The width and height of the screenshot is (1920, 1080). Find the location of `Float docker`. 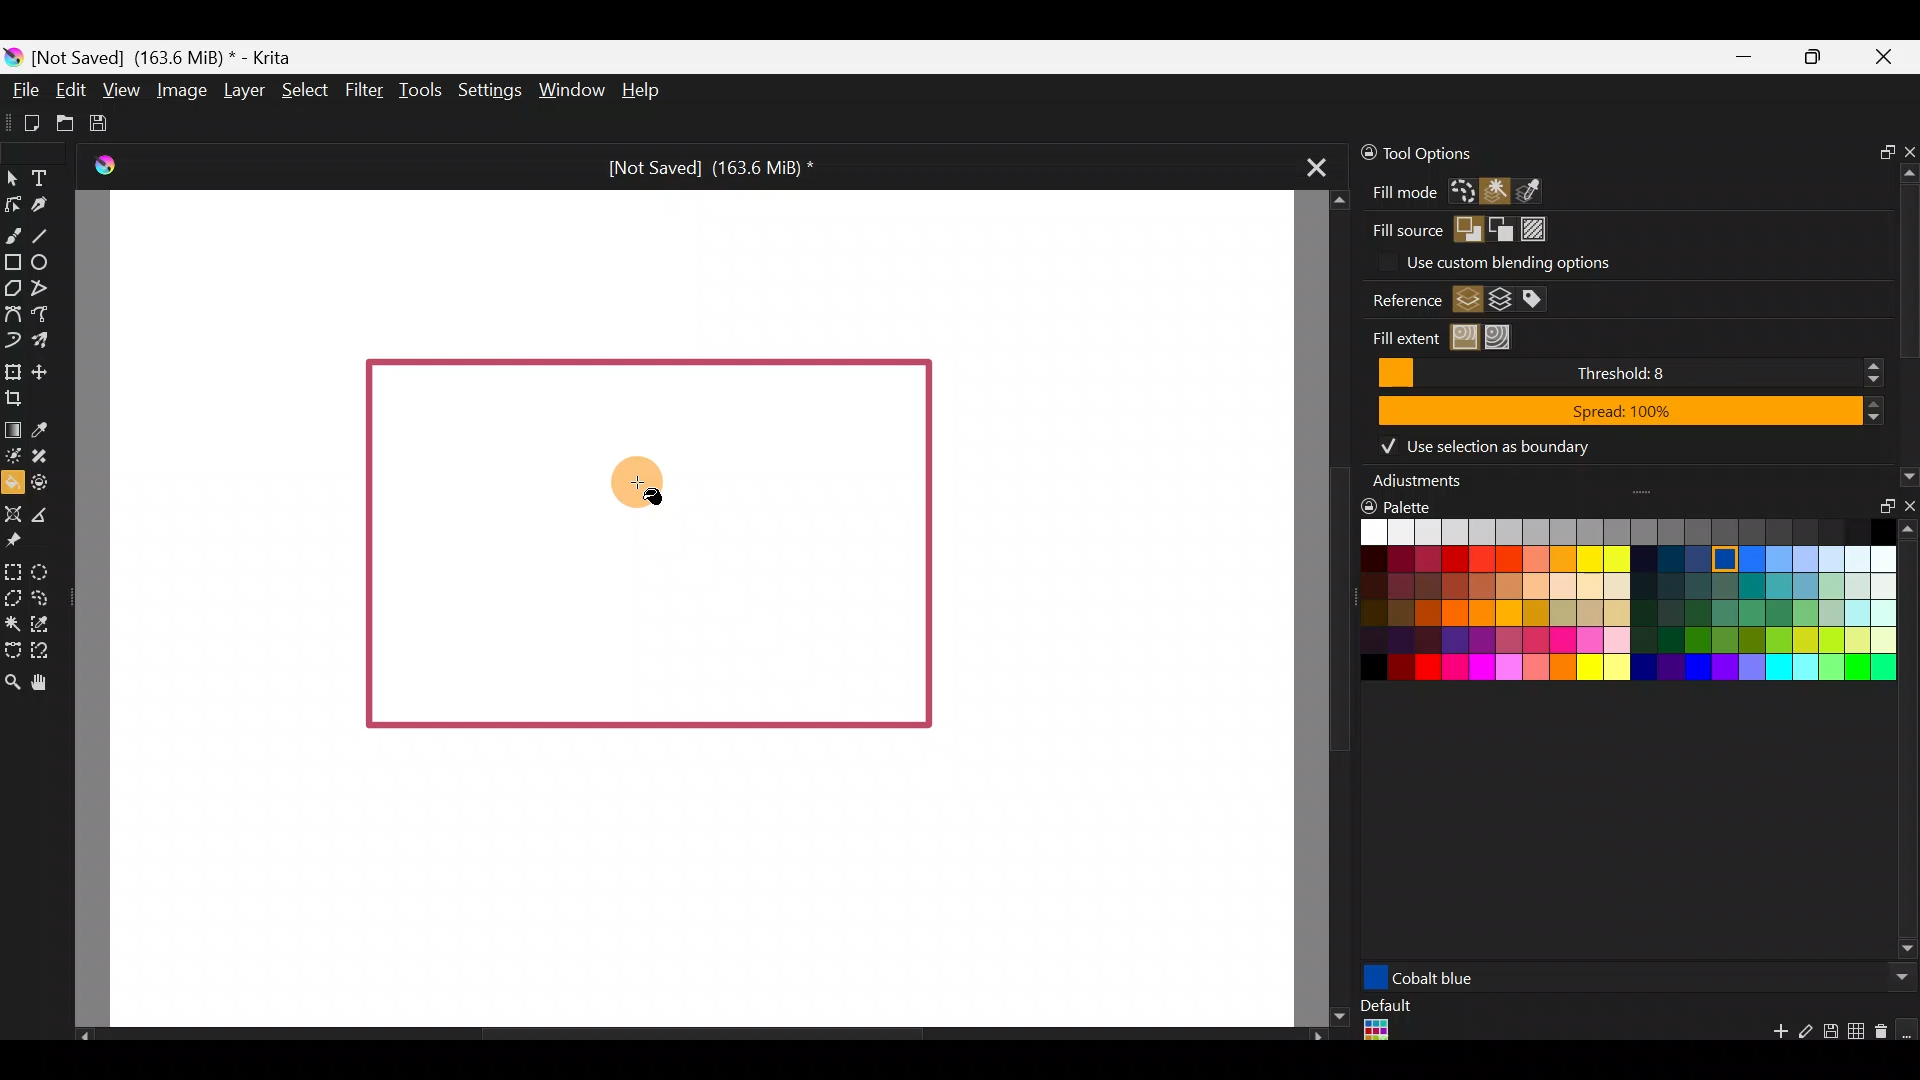

Float docker is located at coordinates (1880, 510).